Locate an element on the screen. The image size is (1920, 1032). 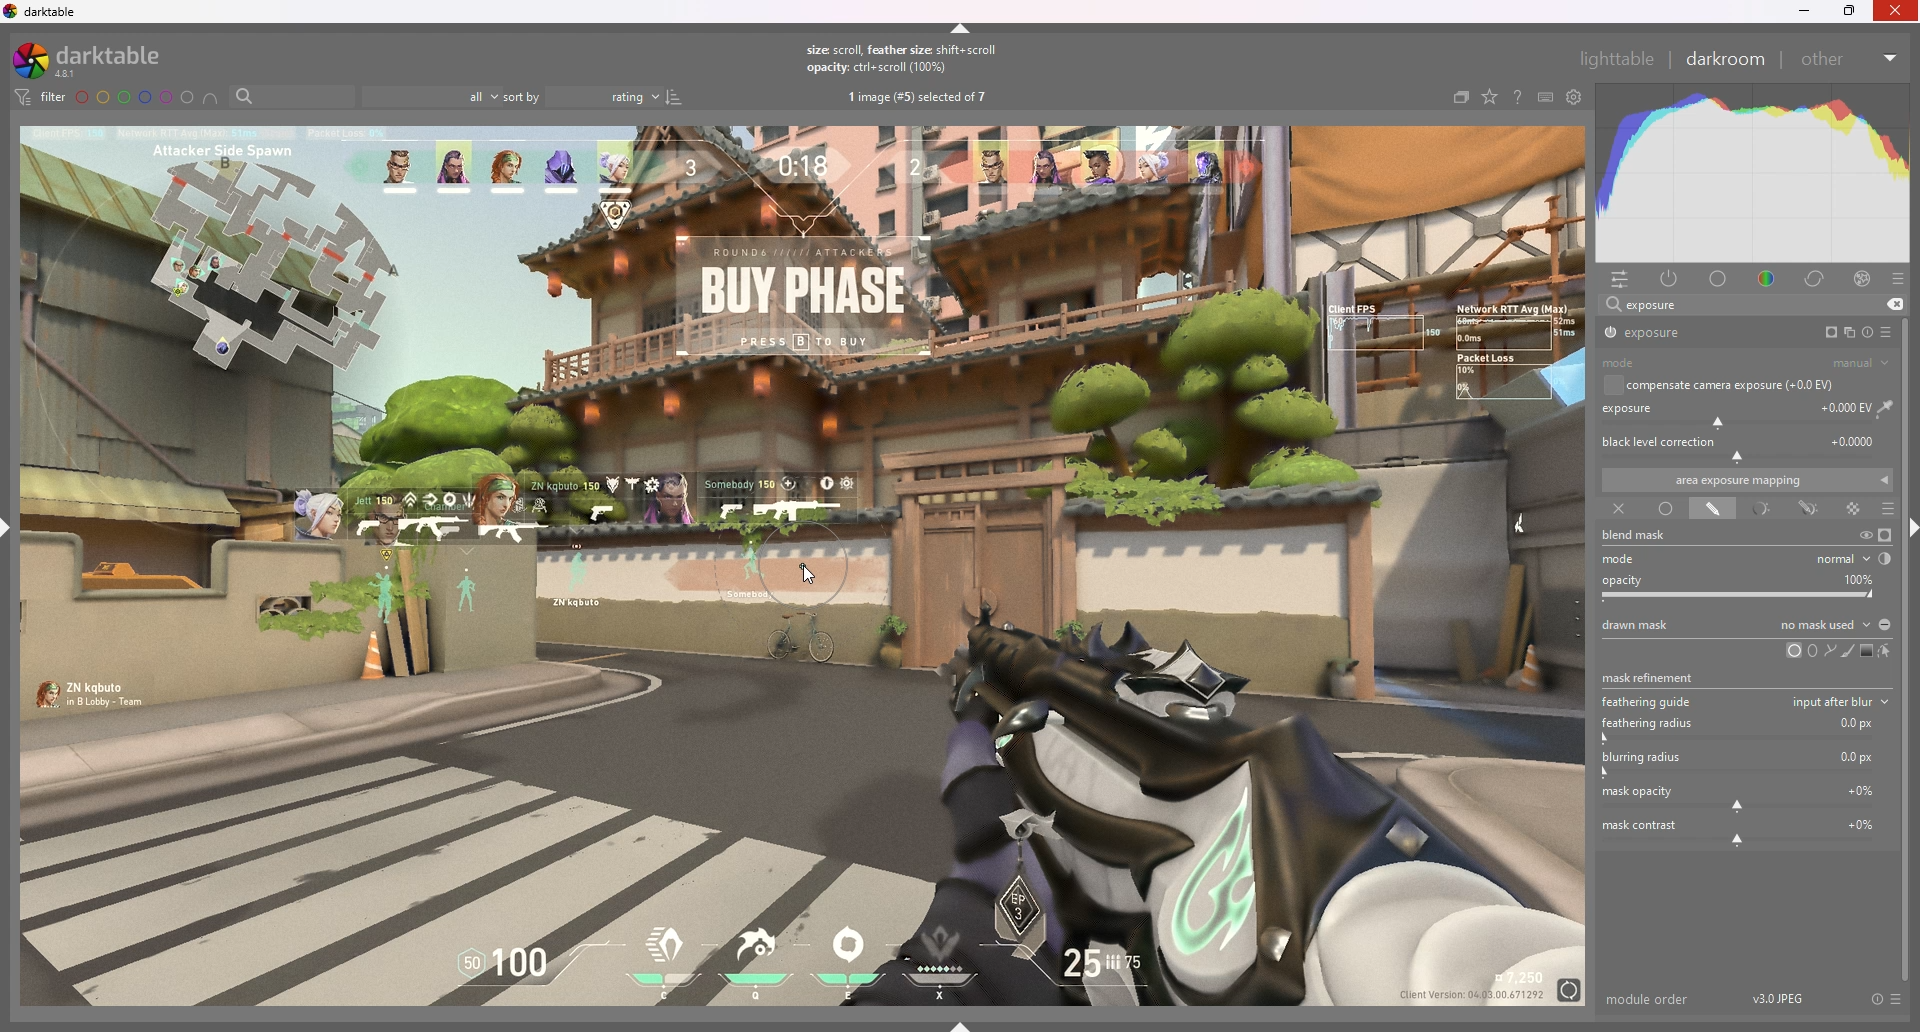
multiple instances action is located at coordinates (1844, 333).